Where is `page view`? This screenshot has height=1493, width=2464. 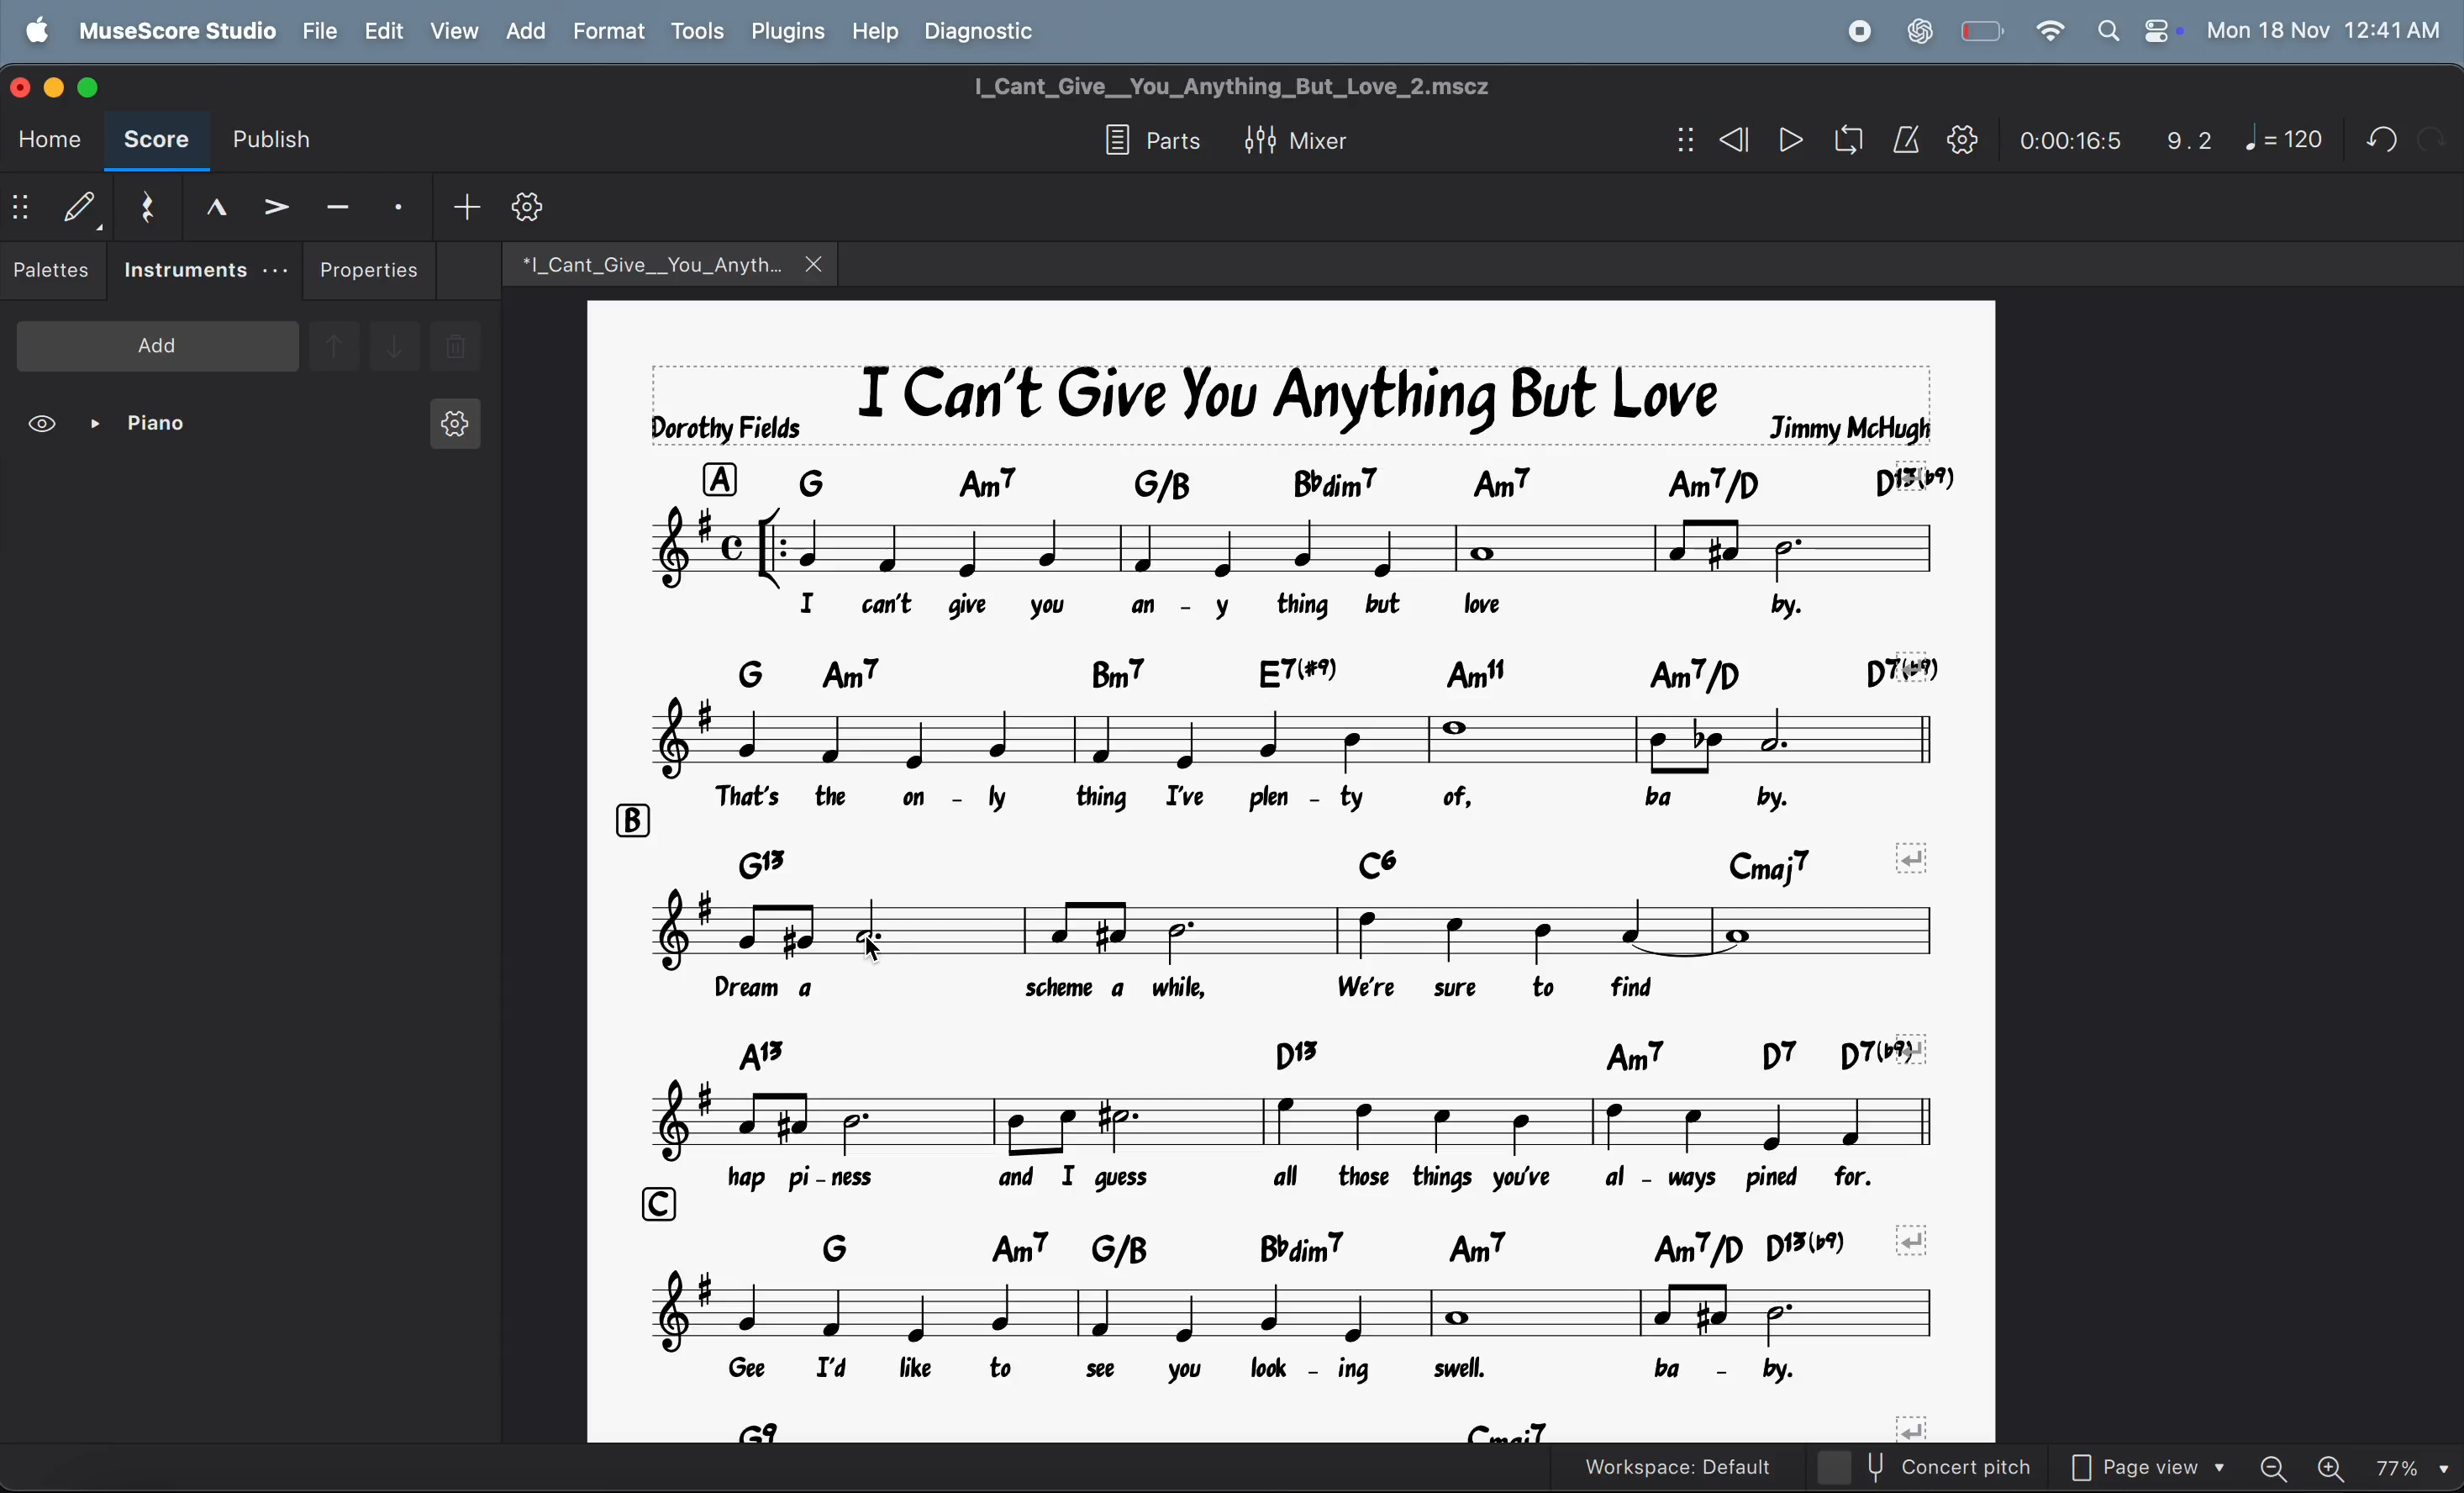
page view is located at coordinates (2143, 1463).